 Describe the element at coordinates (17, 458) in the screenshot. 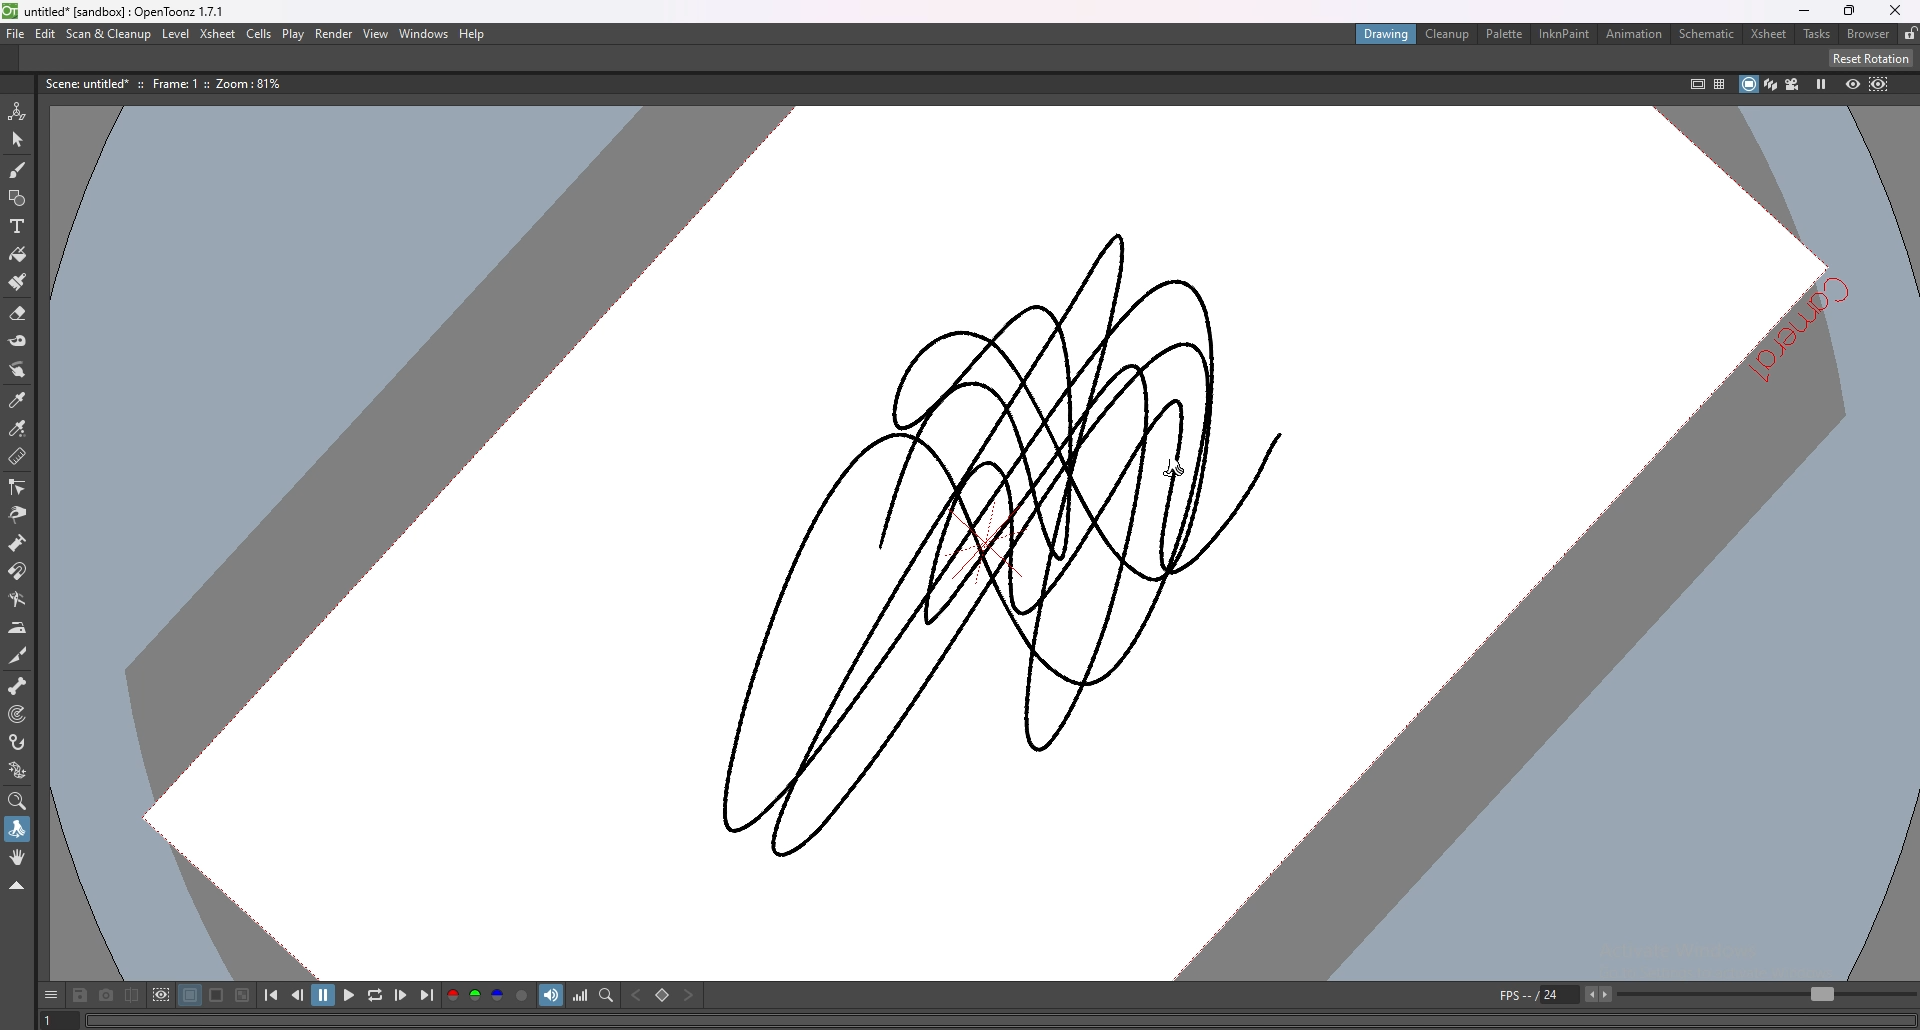

I see `ruler` at that location.